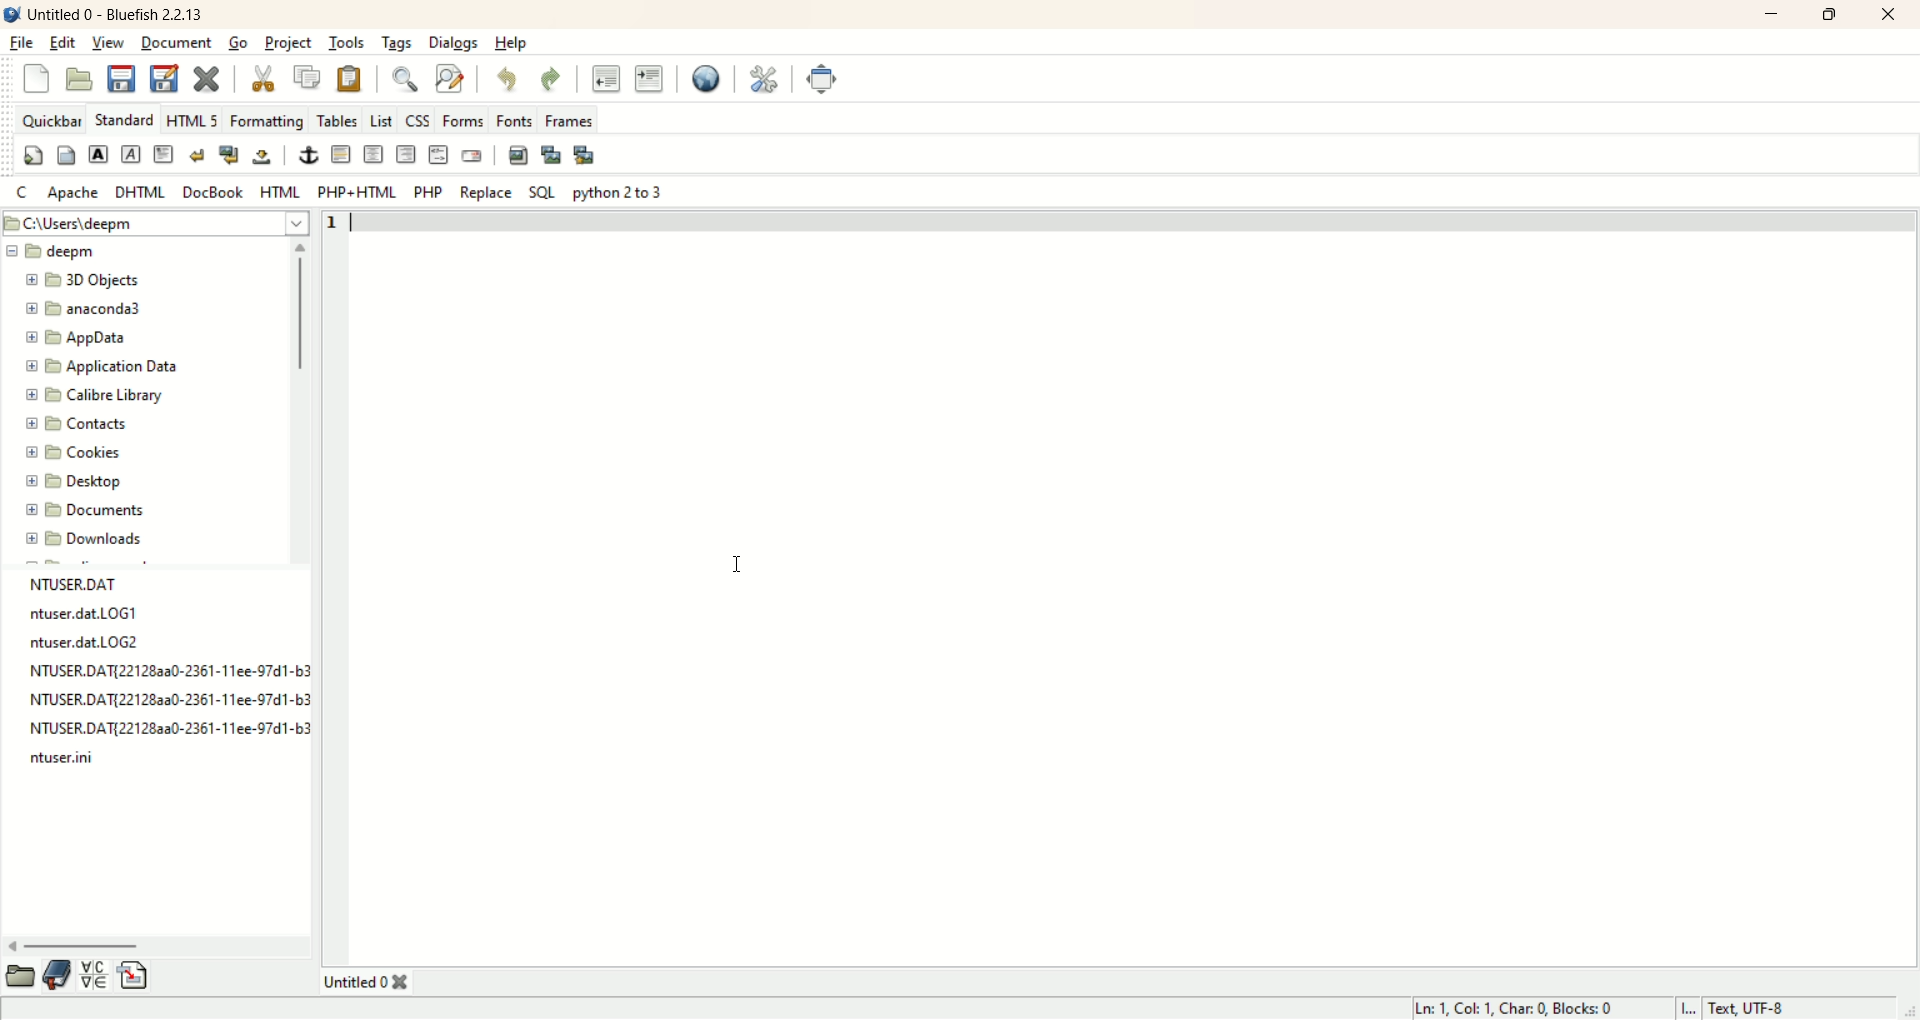 The image size is (1920, 1020). Describe the element at coordinates (24, 44) in the screenshot. I see `file` at that location.